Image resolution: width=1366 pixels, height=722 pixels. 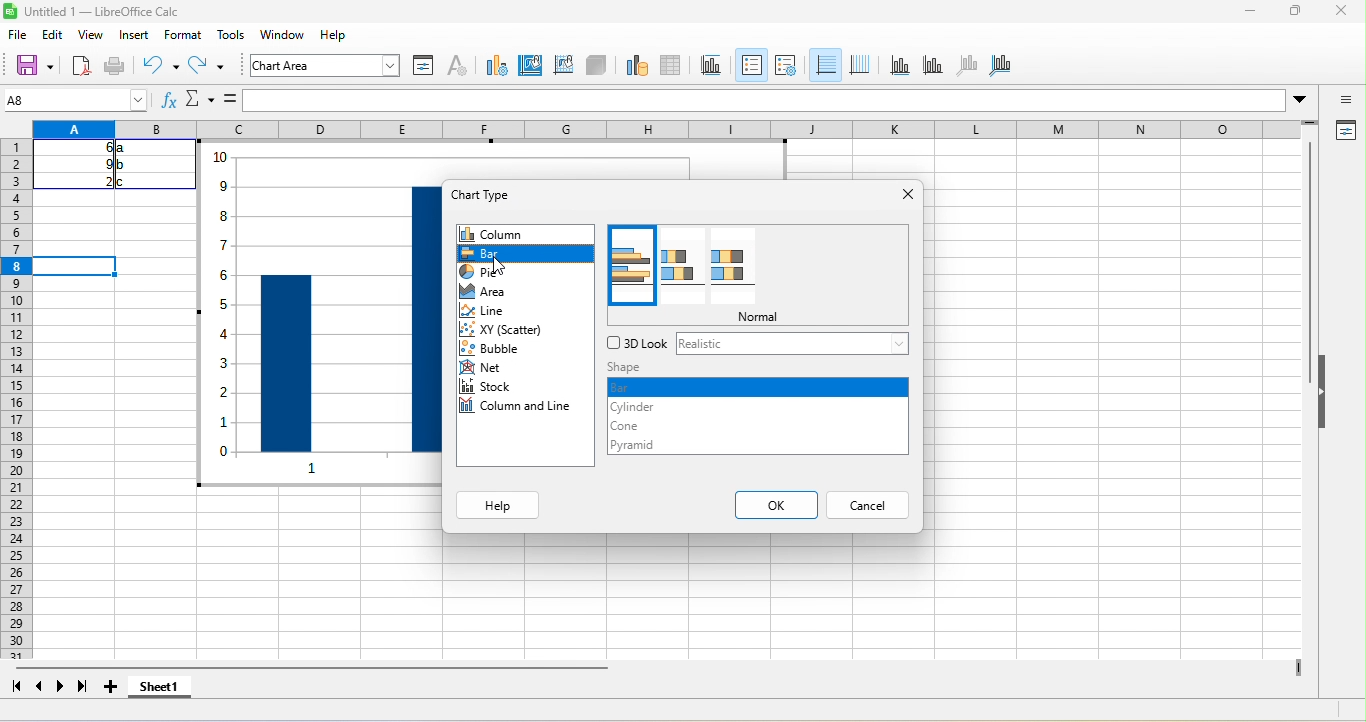 What do you see at coordinates (304, 310) in the screenshot?
I see `chart` at bounding box center [304, 310].